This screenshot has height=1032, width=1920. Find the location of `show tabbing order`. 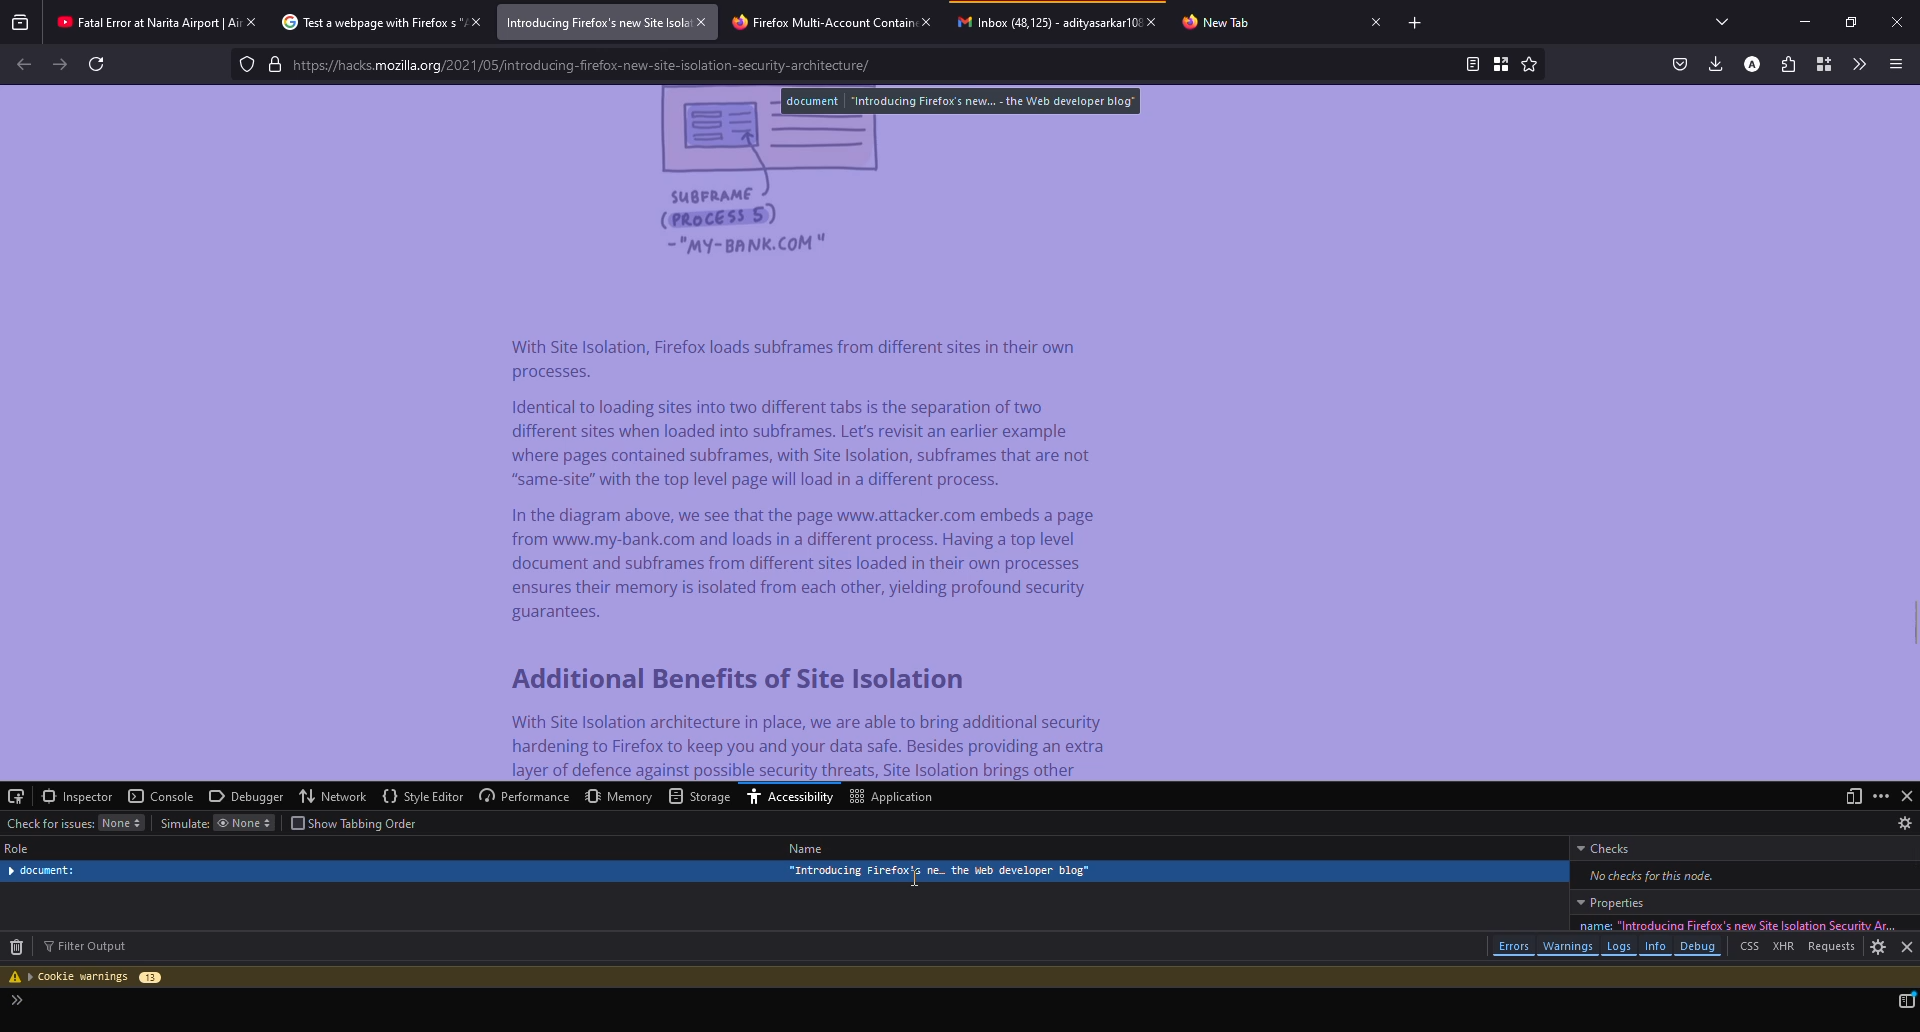

show tabbing order is located at coordinates (361, 823).